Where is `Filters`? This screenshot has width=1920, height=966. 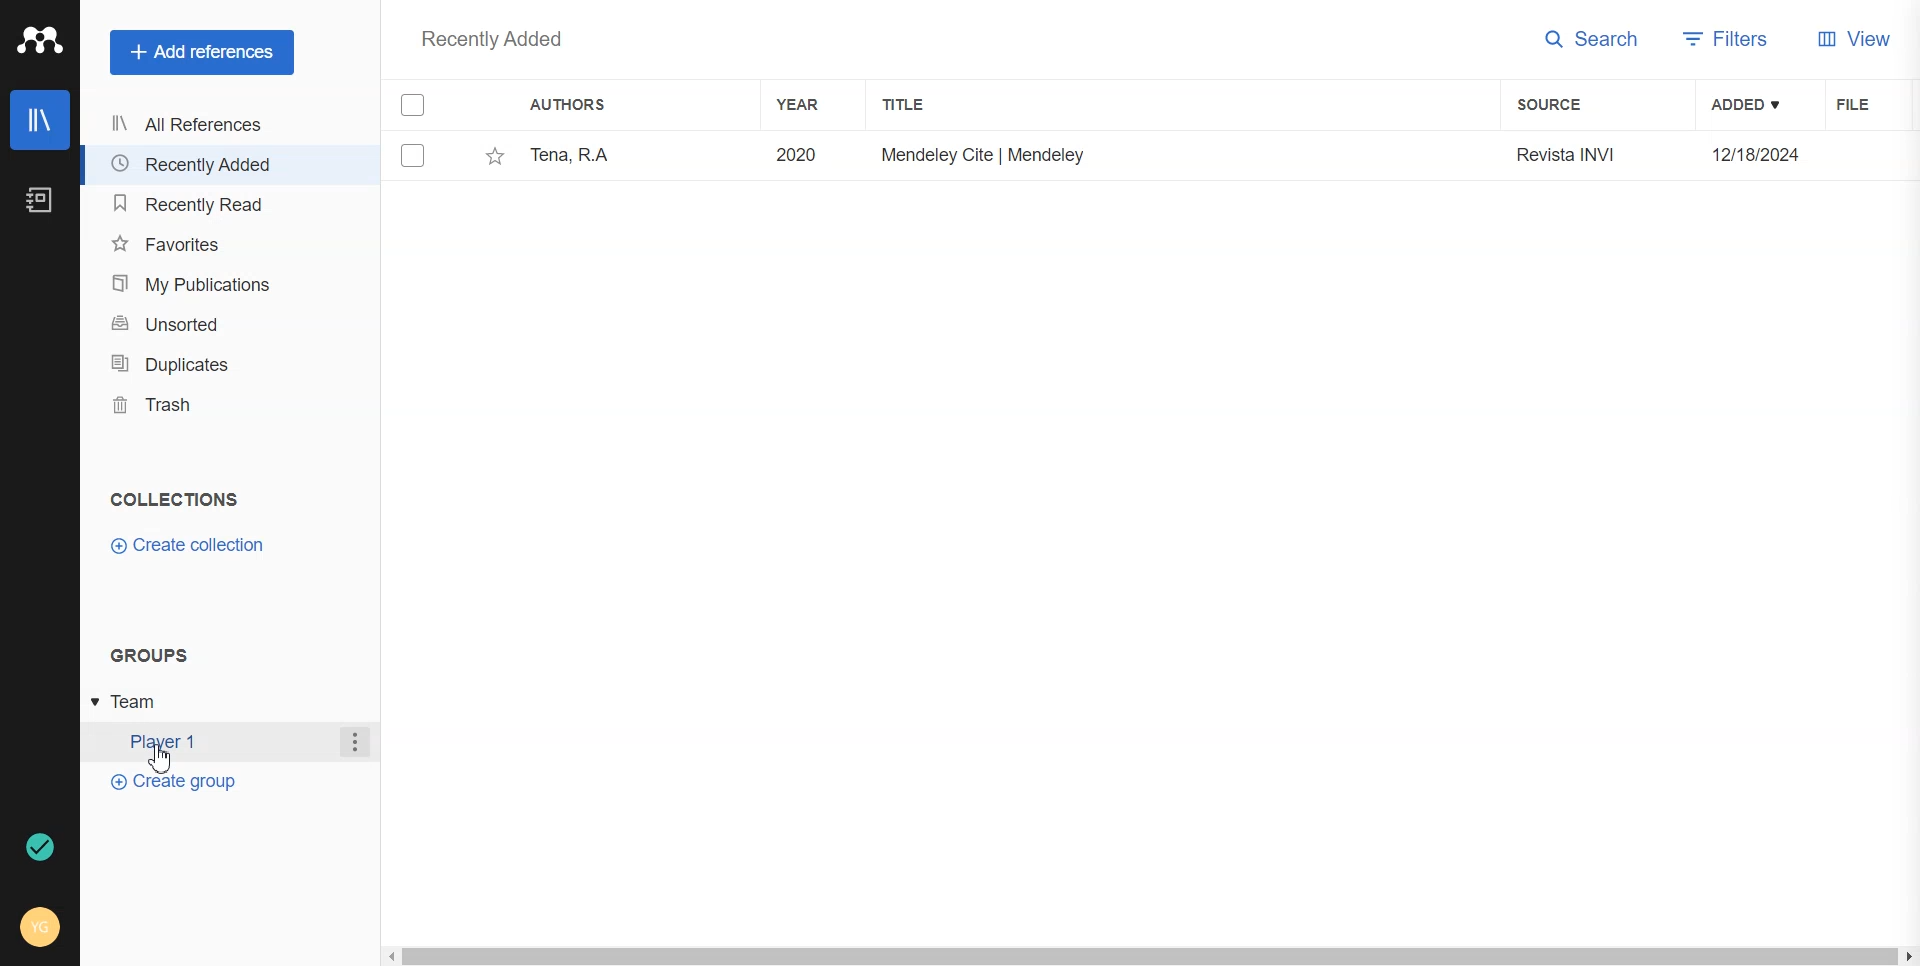 Filters is located at coordinates (1725, 40).